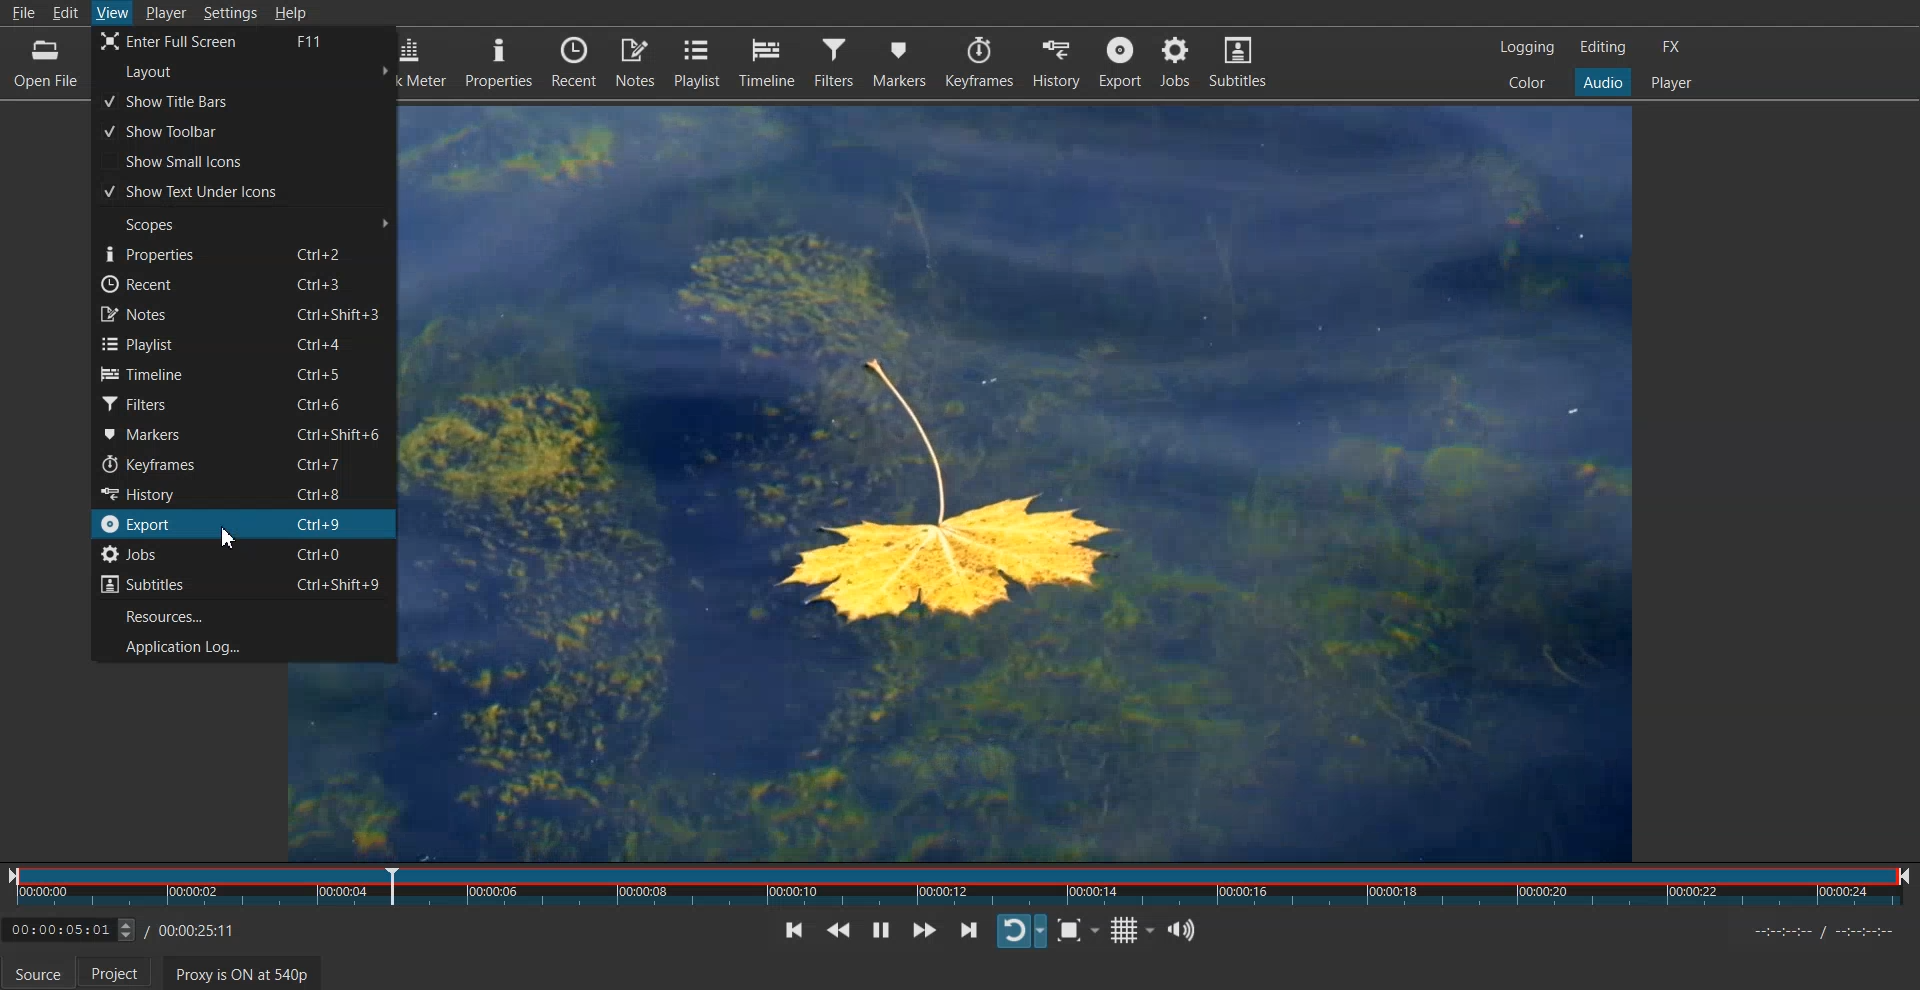 The width and height of the screenshot is (1920, 990). What do you see at coordinates (959, 890) in the screenshot?
I see `Slider` at bounding box center [959, 890].